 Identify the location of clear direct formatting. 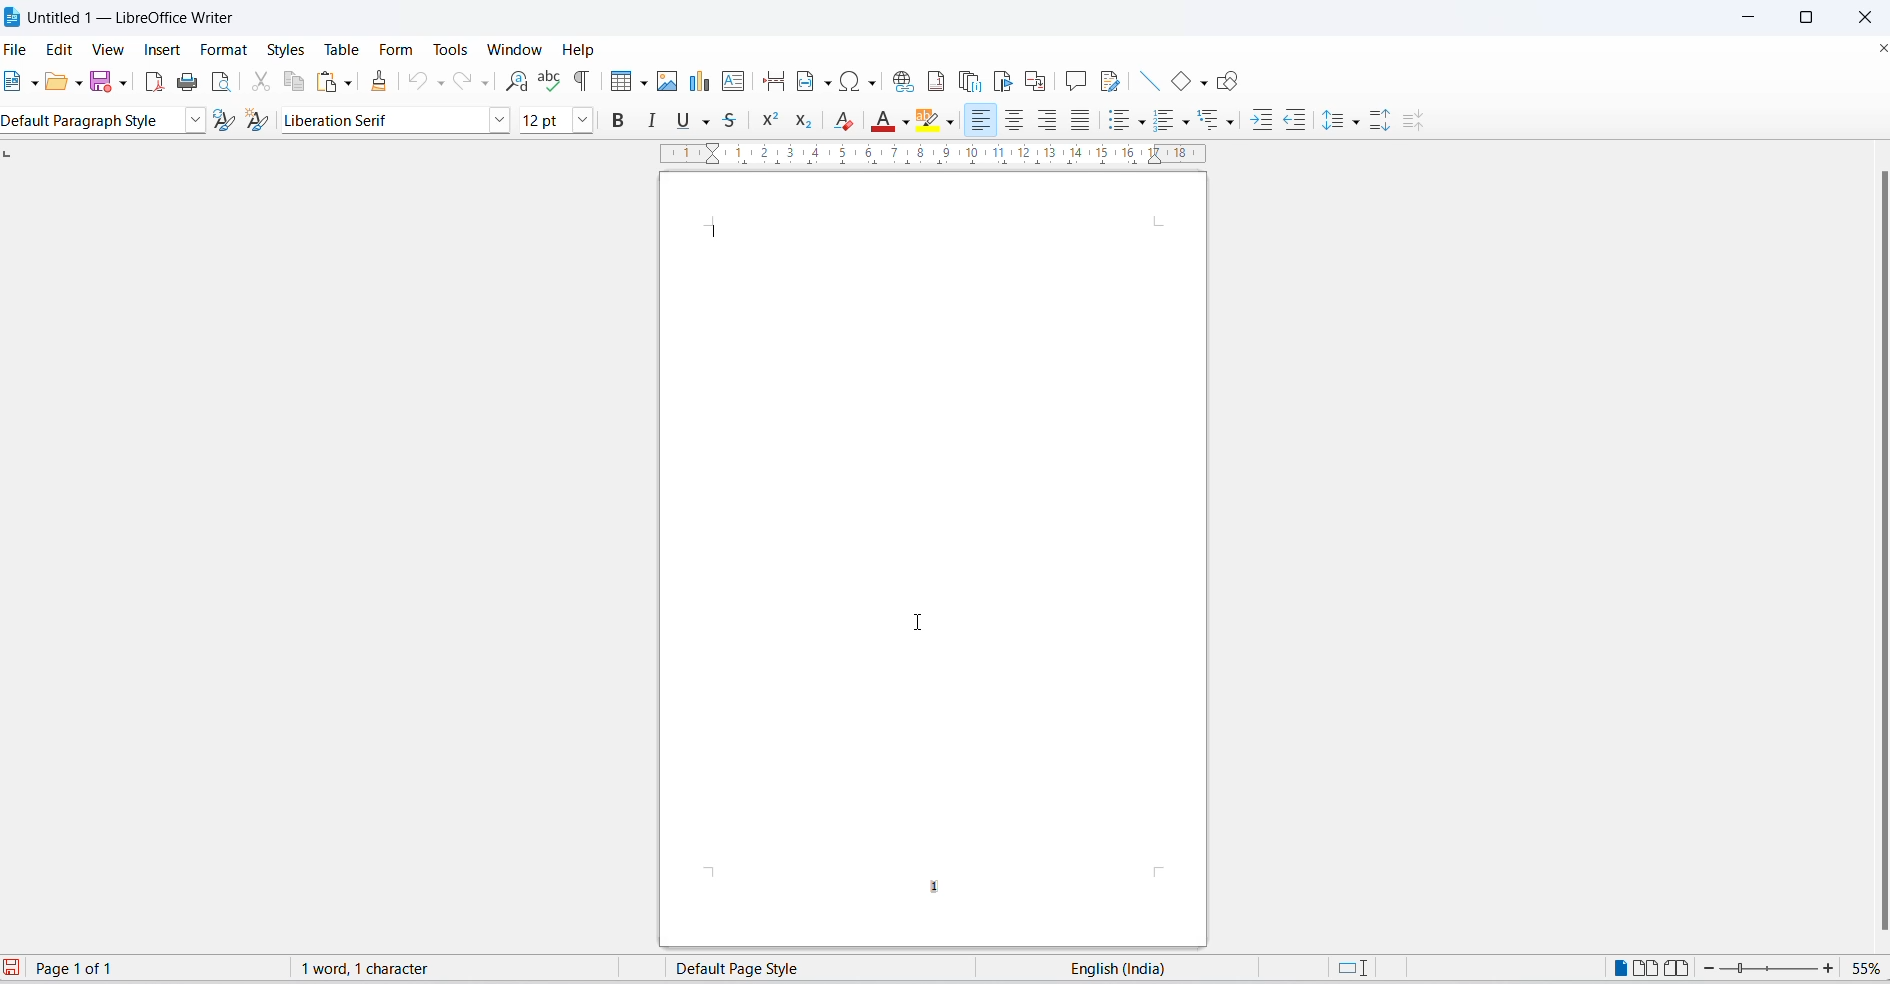
(848, 121).